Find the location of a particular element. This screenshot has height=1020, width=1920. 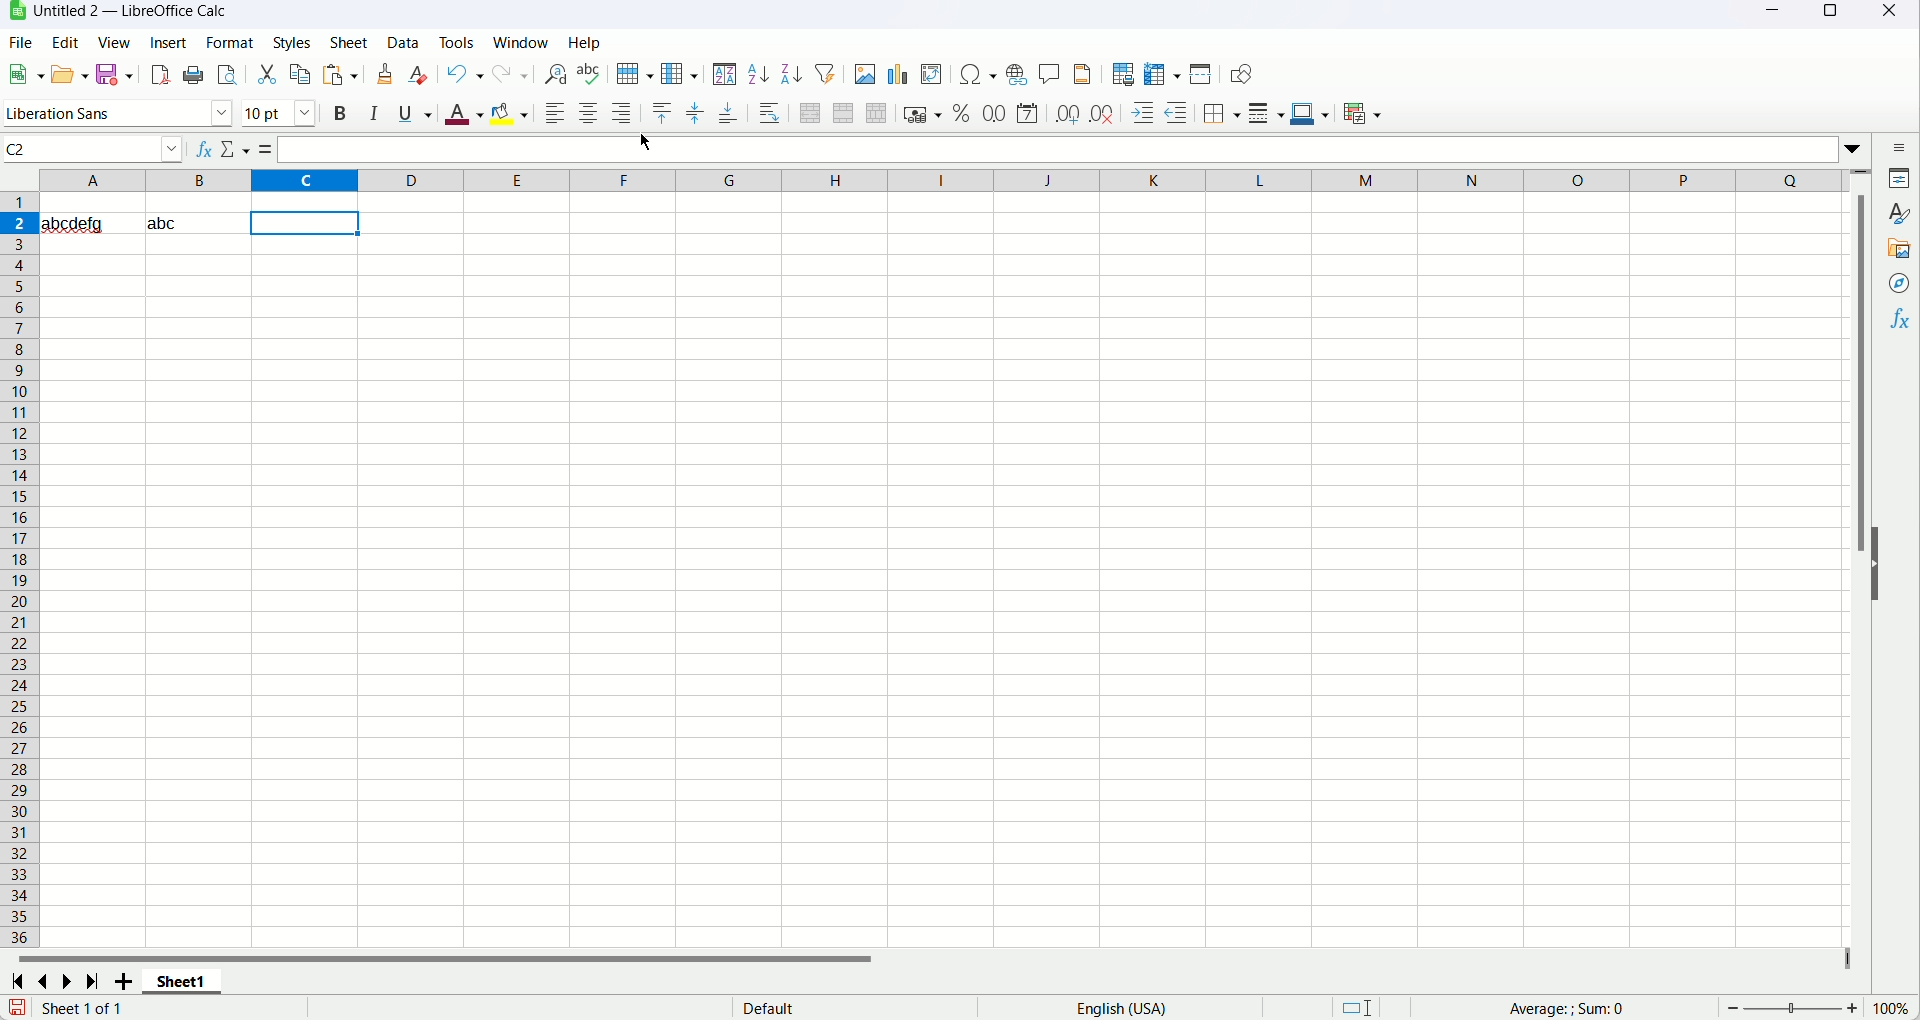

spelling is located at coordinates (588, 74).